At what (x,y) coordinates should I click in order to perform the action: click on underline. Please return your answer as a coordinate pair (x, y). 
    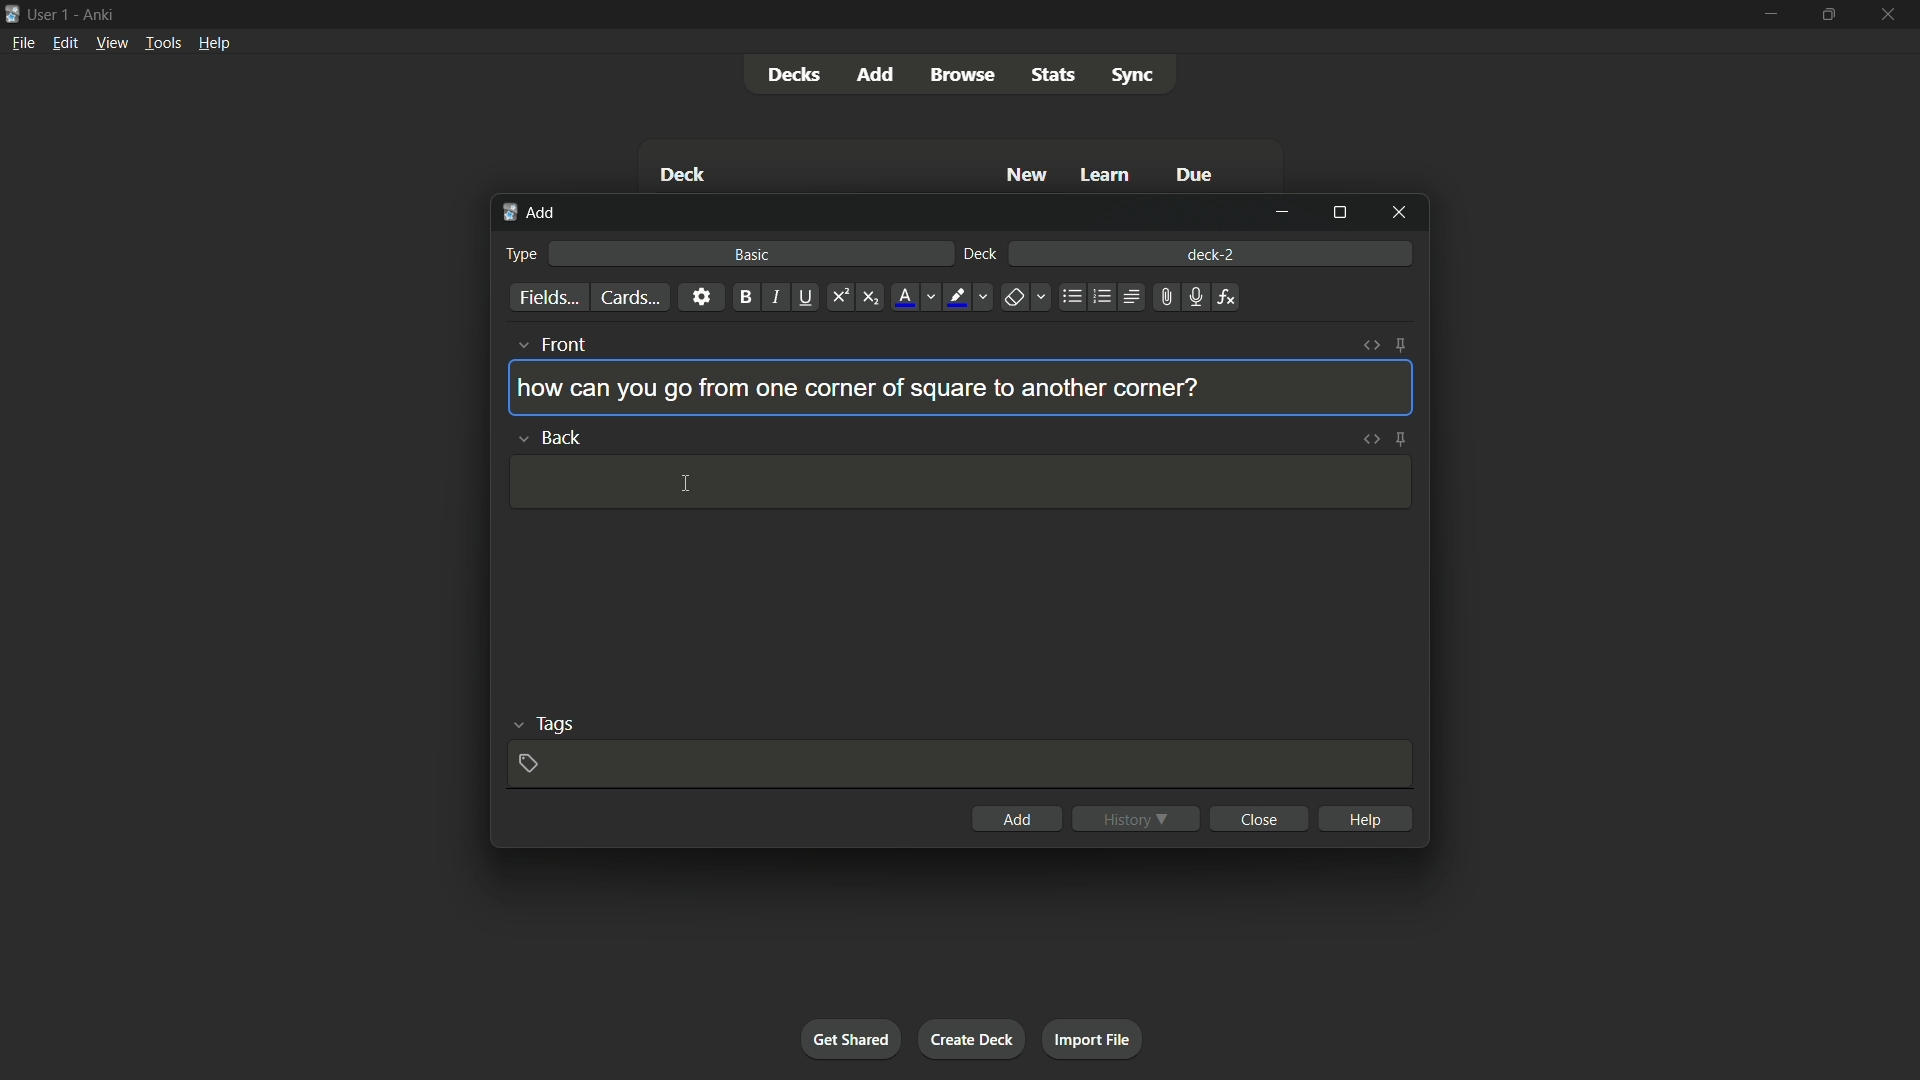
    Looking at the image, I should click on (807, 298).